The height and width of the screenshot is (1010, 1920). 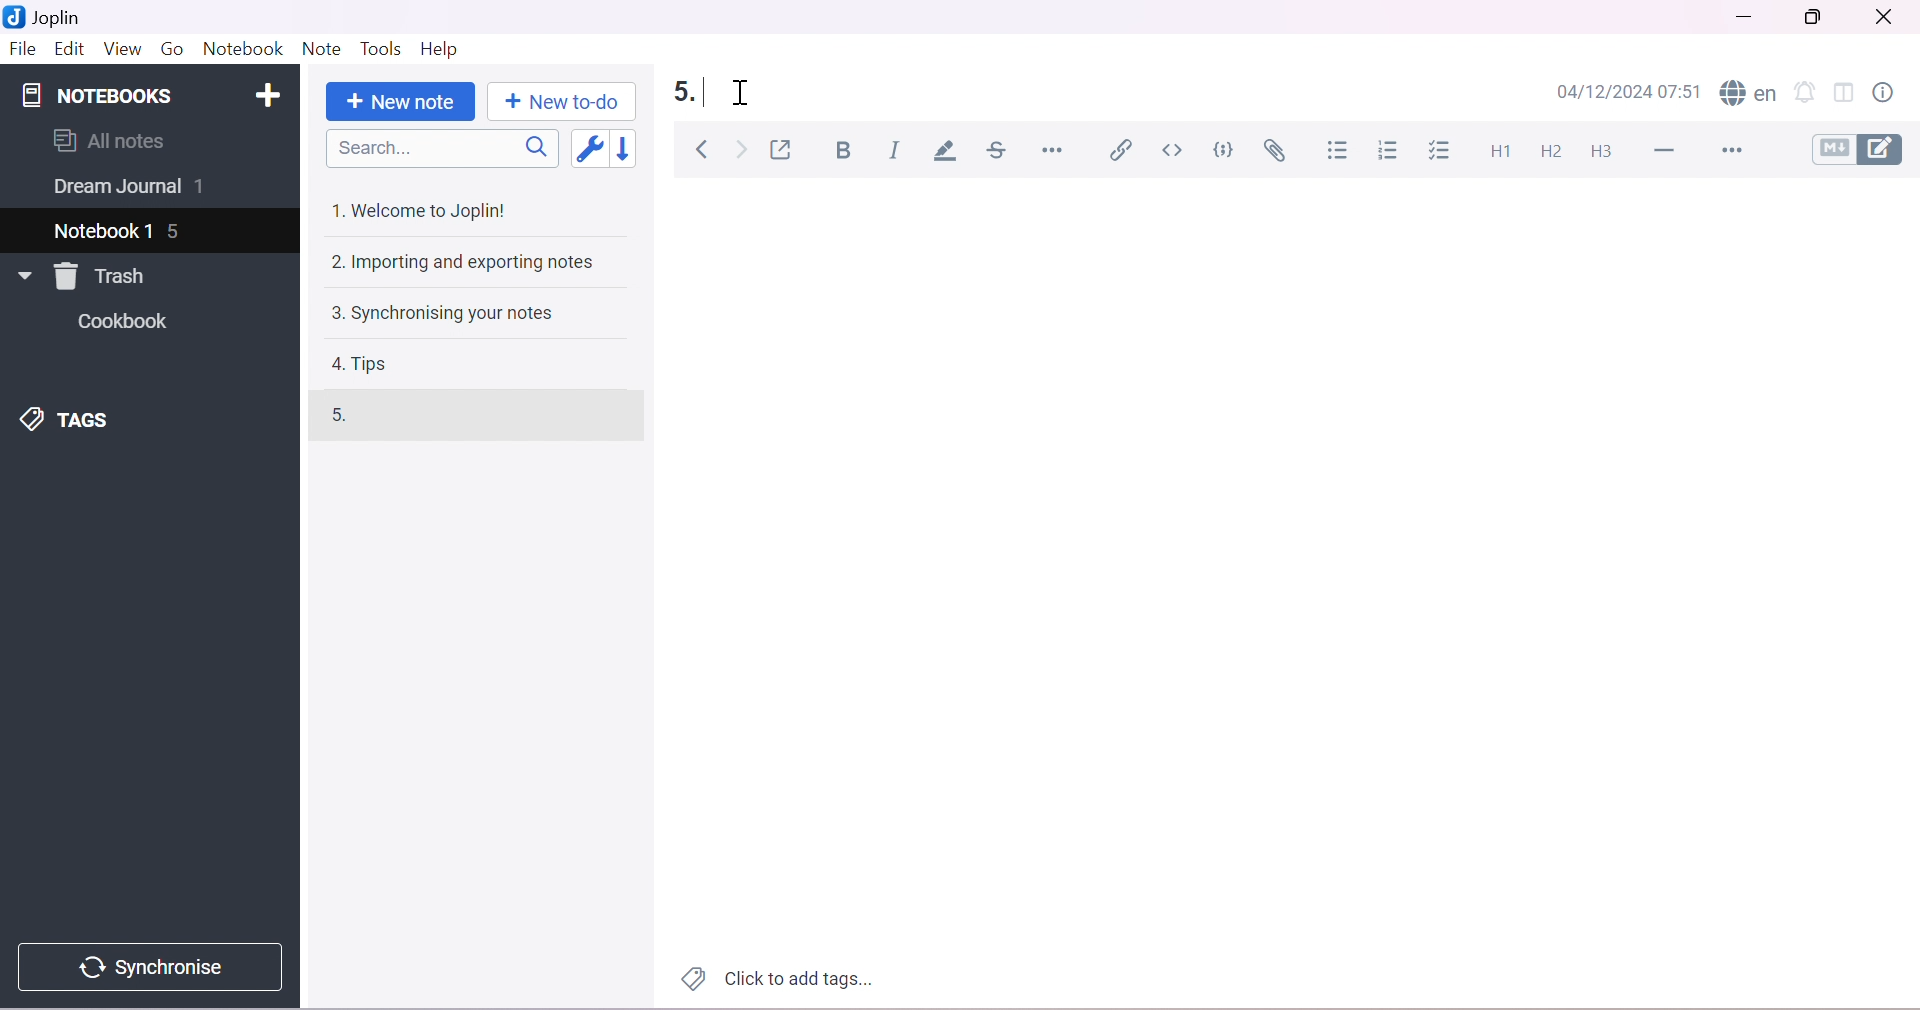 What do you see at coordinates (1227, 149) in the screenshot?
I see `Code` at bounding box center [1227, 149].